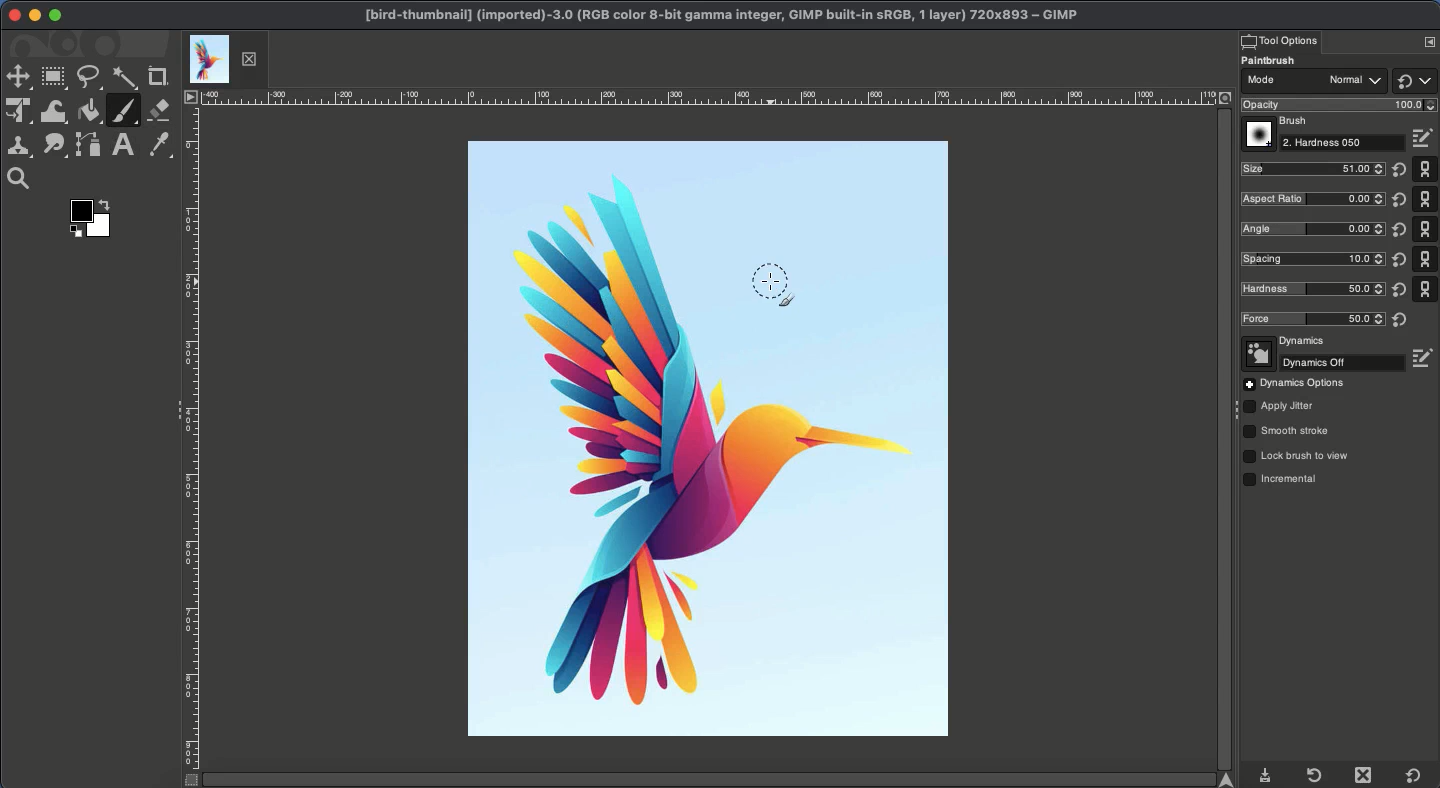 The height and width of the screenshot is (788, 1440). What do you see at coordinates (1311, 228) in the screenshot?
I see `Angle` at bounding box center [1311, 228].